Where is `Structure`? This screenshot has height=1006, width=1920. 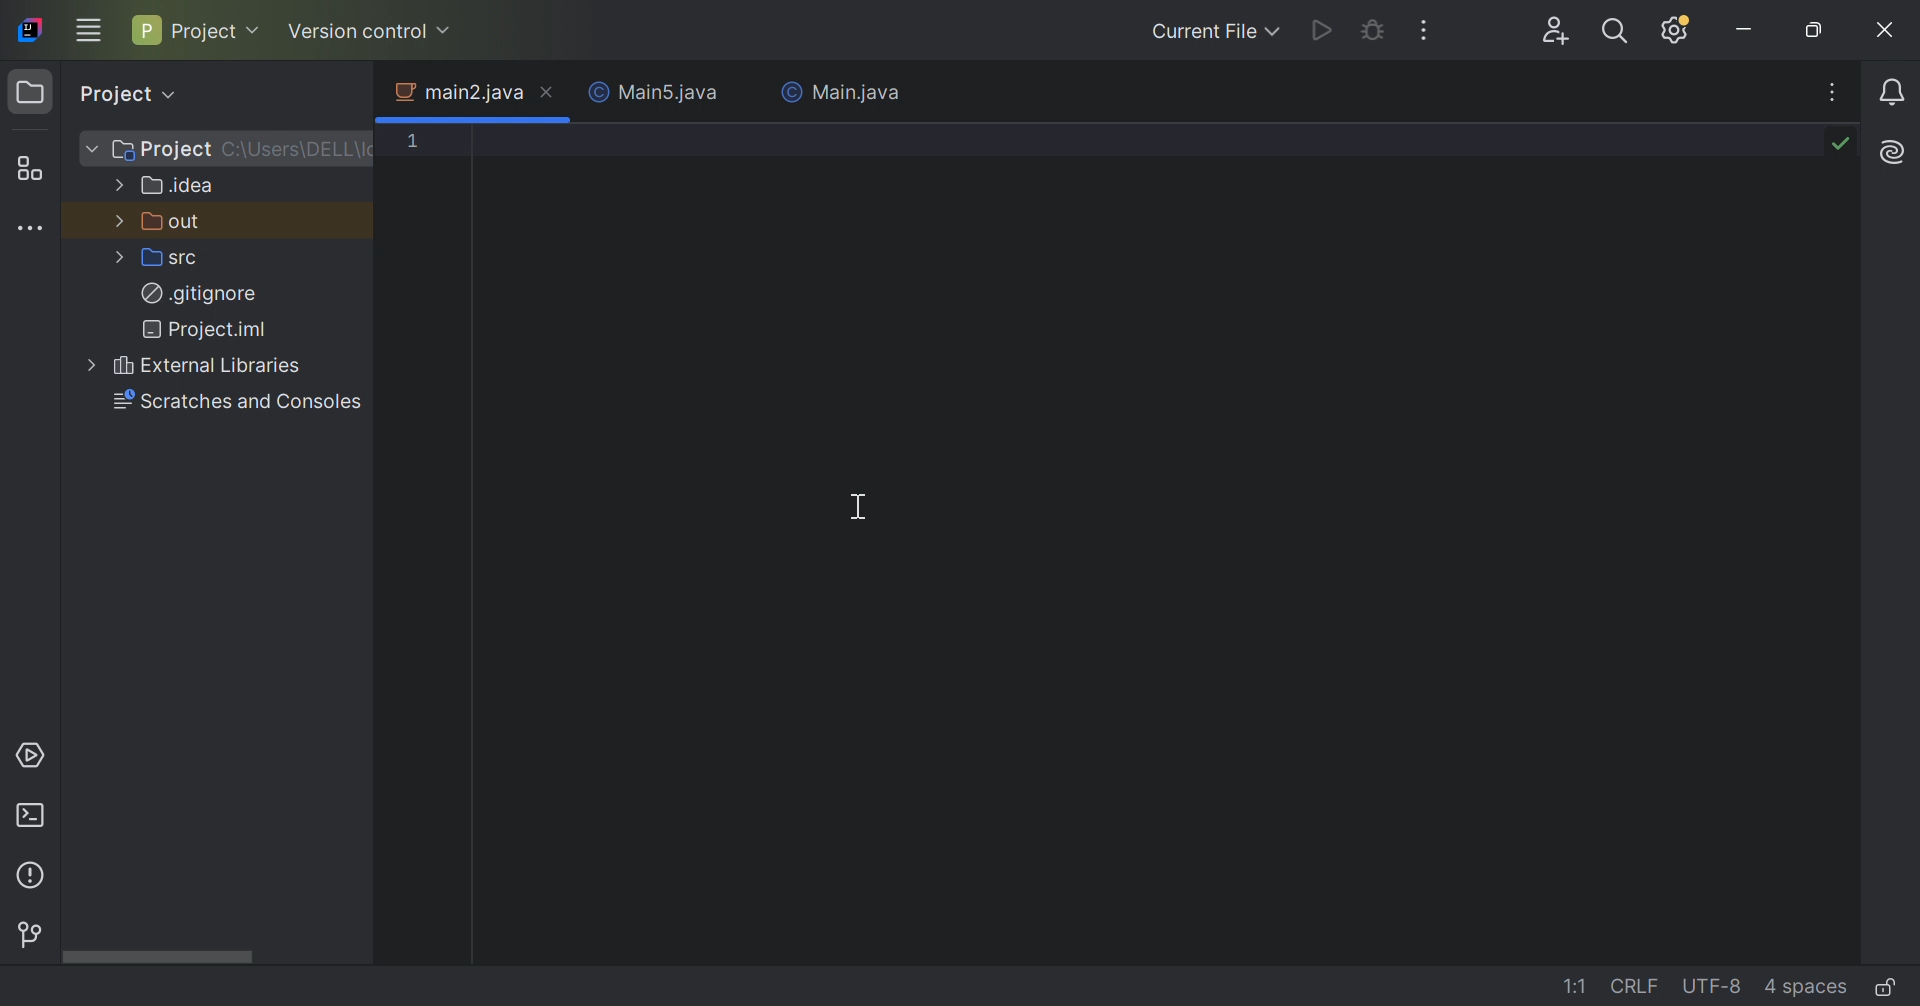 Structure is located at coordinates (39, 169).